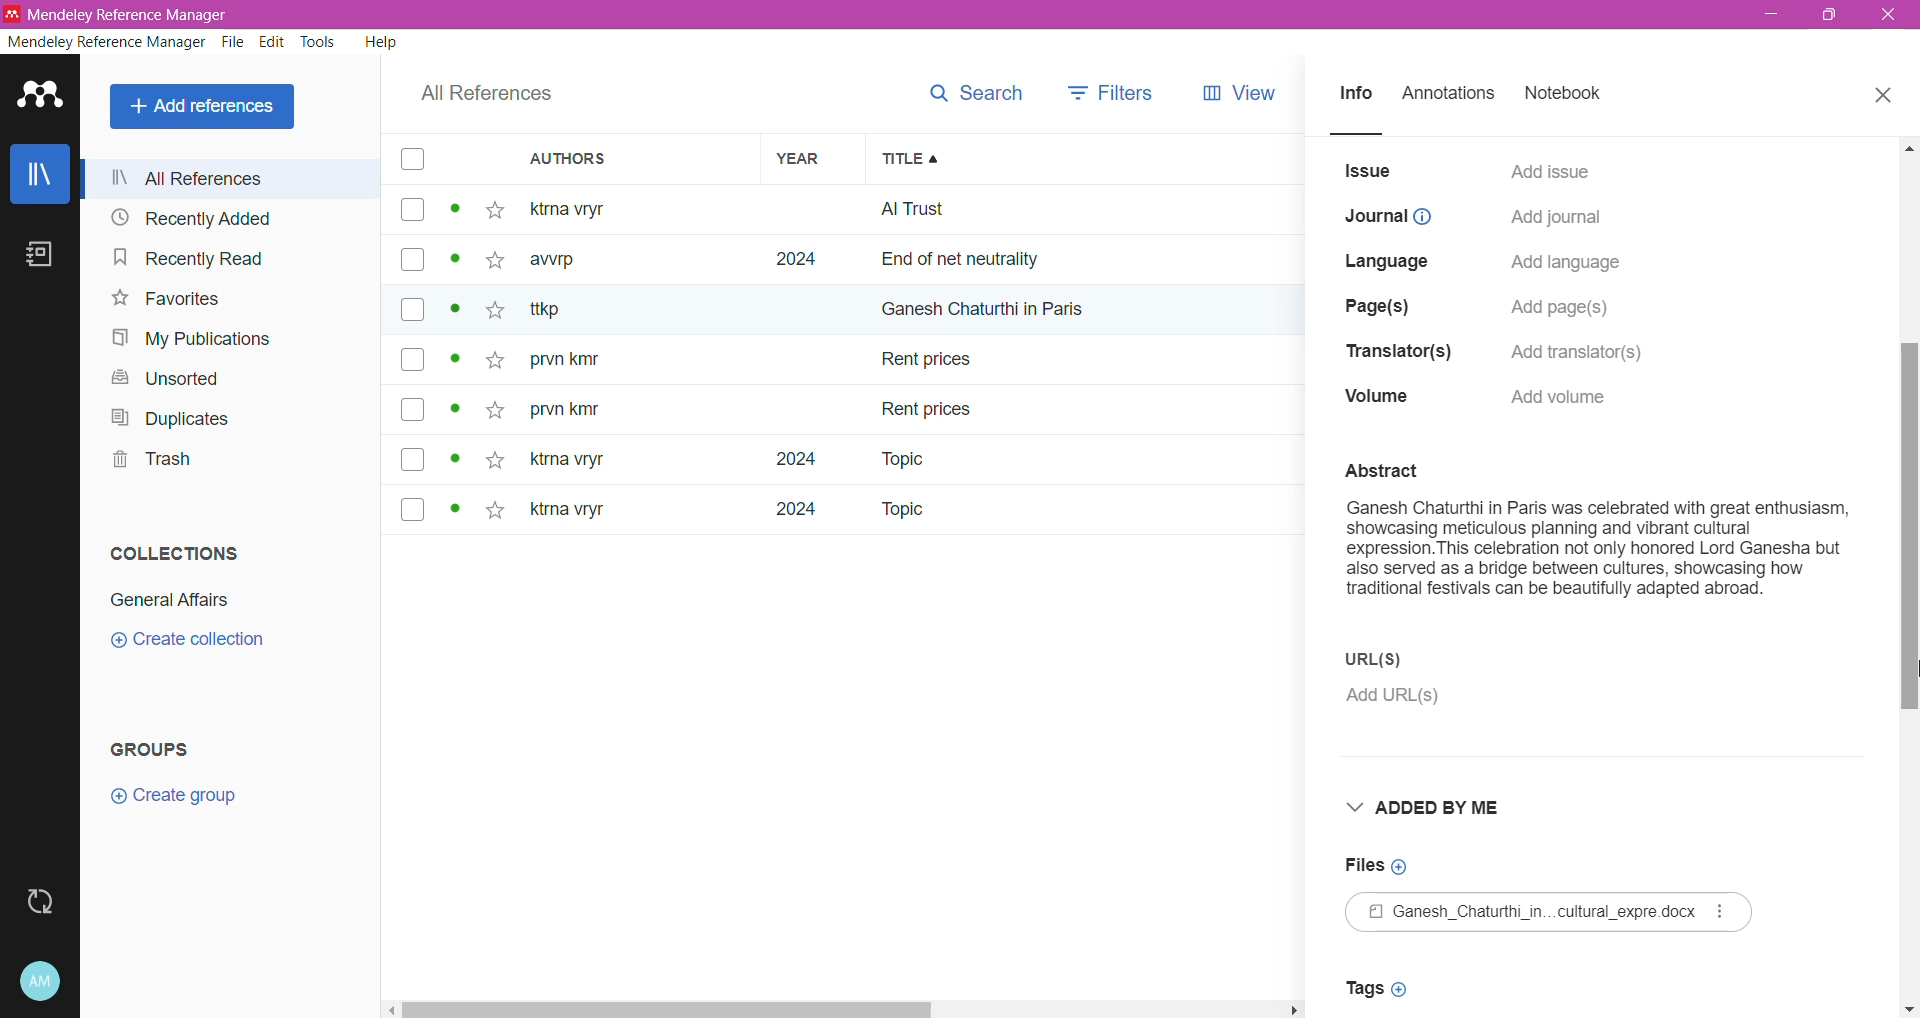  What do you see at coordinates (1908, 577) in the screenshot?
I see `Vertical Scroll Bar` at bounding box center [1908, 577].